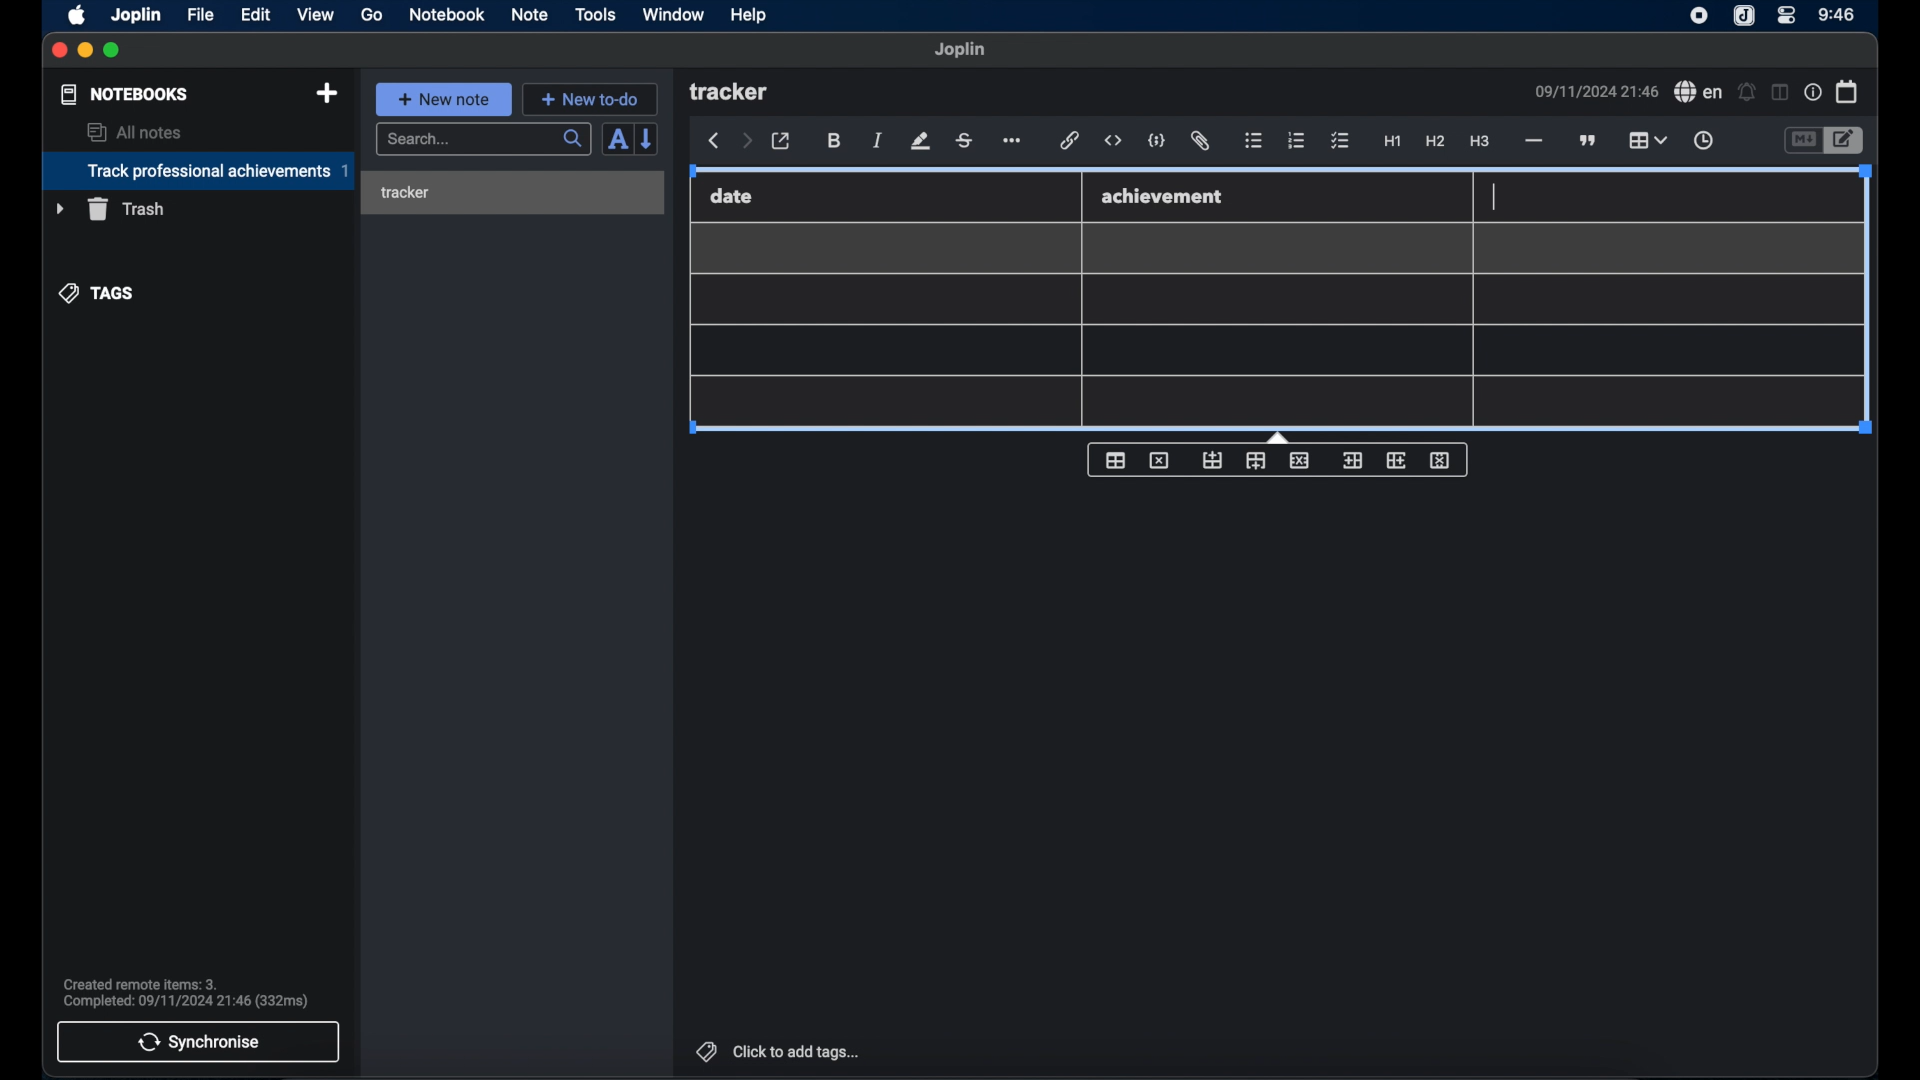 The height and width of the screenshot is (1080, 1920). What do you see at coordinates (1254, 142) in the screenshot?
I see `bulleted list` at bounding box center [1254, 142].